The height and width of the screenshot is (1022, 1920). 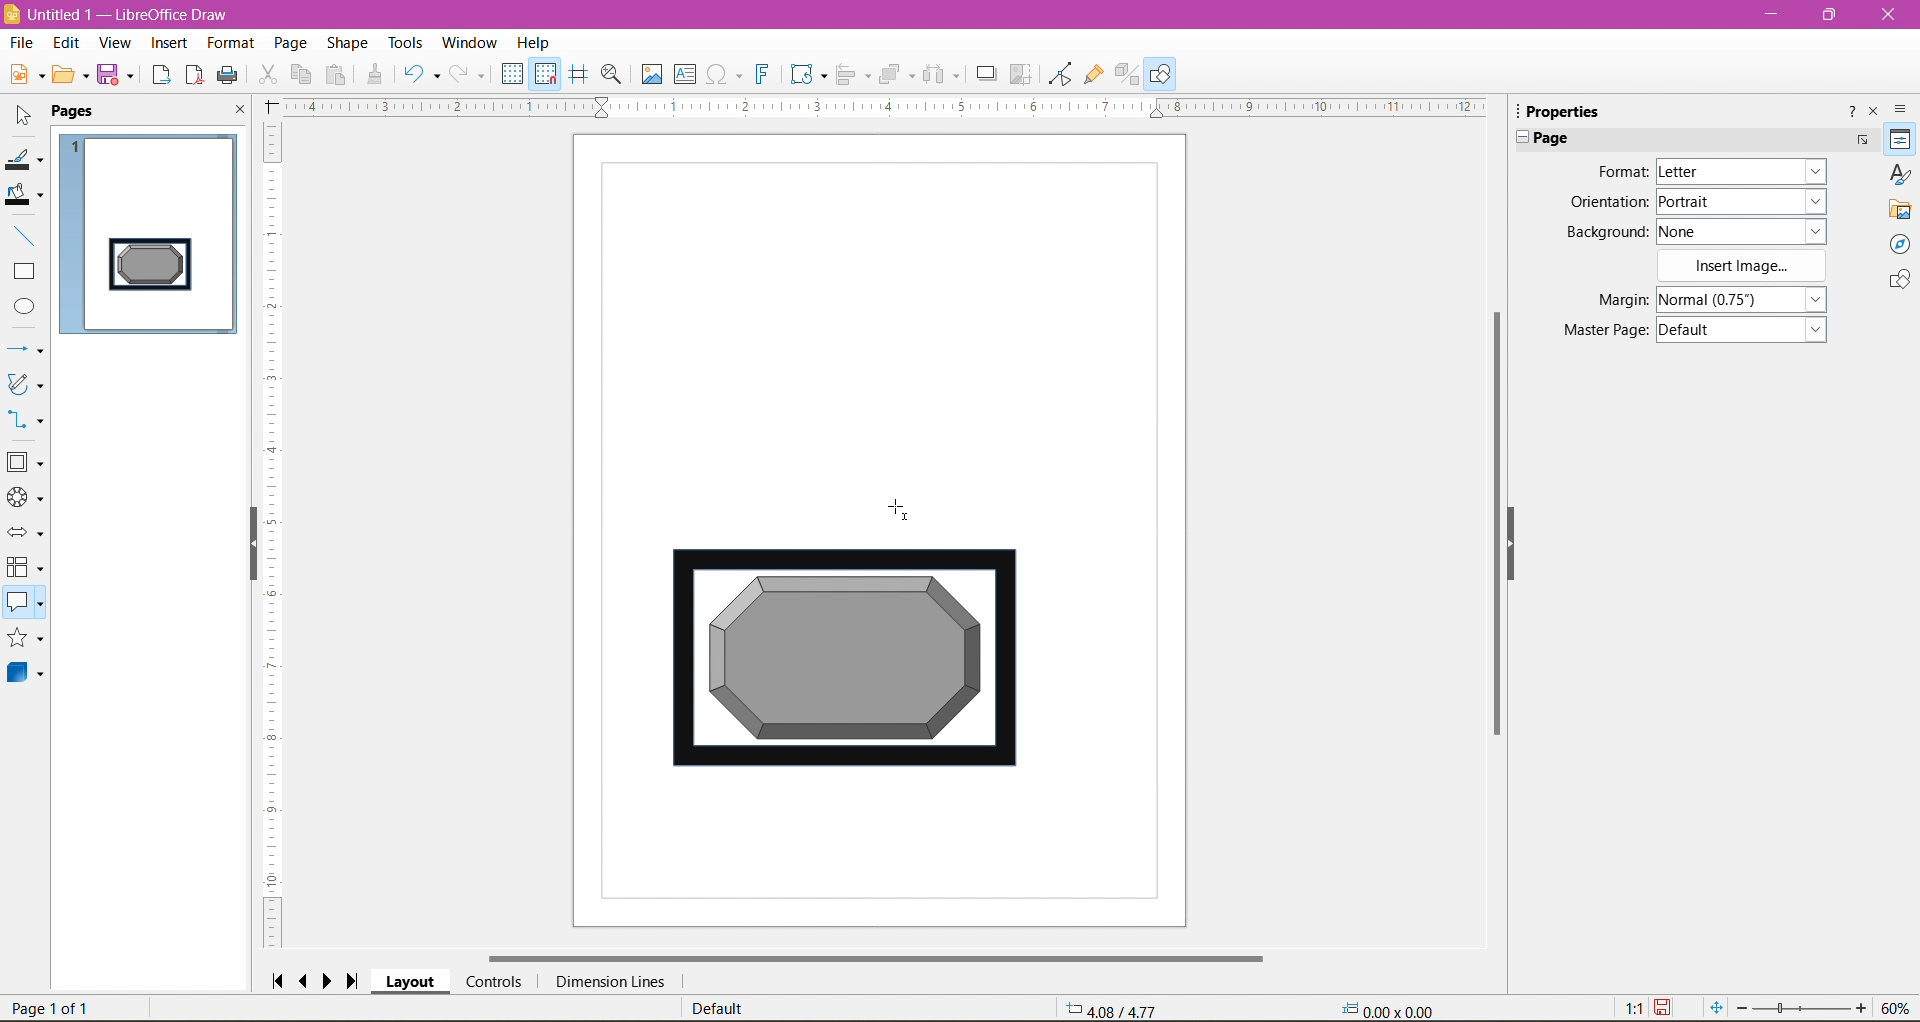 I want to click on Scroll to last page, so click(x=359, y=978).